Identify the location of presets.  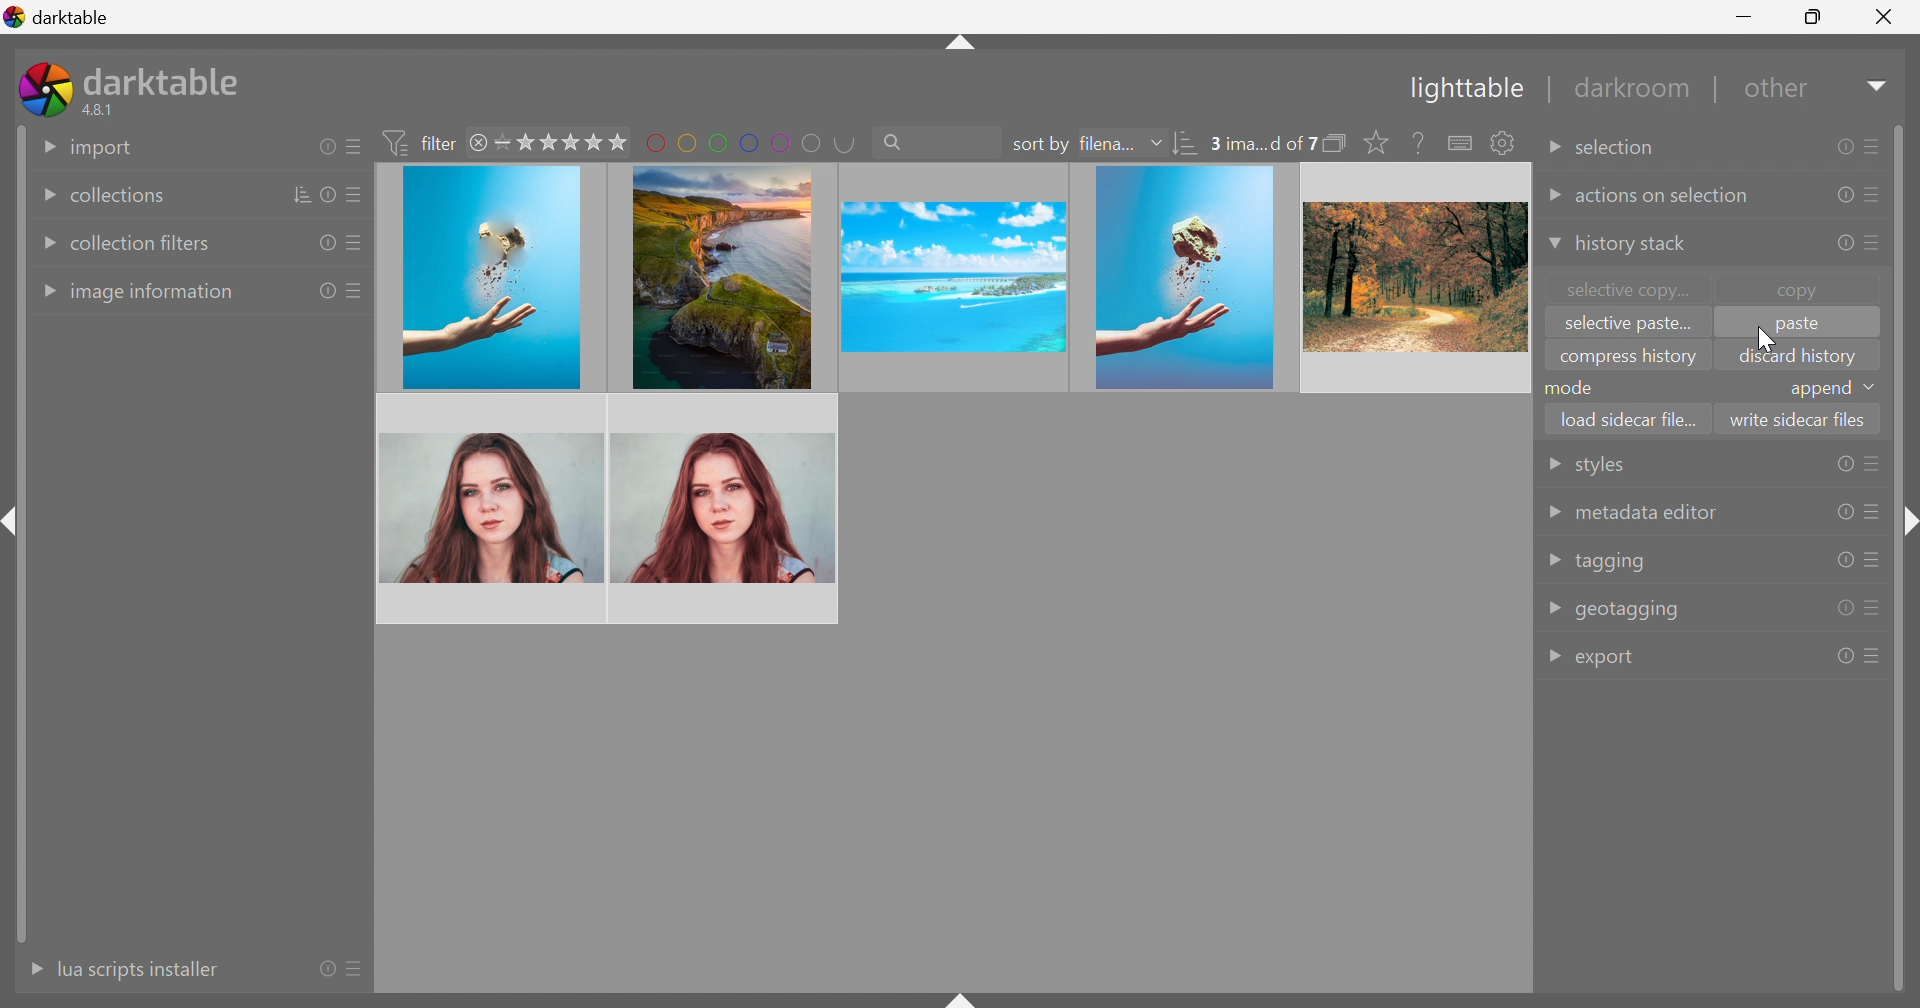
(356, 290).